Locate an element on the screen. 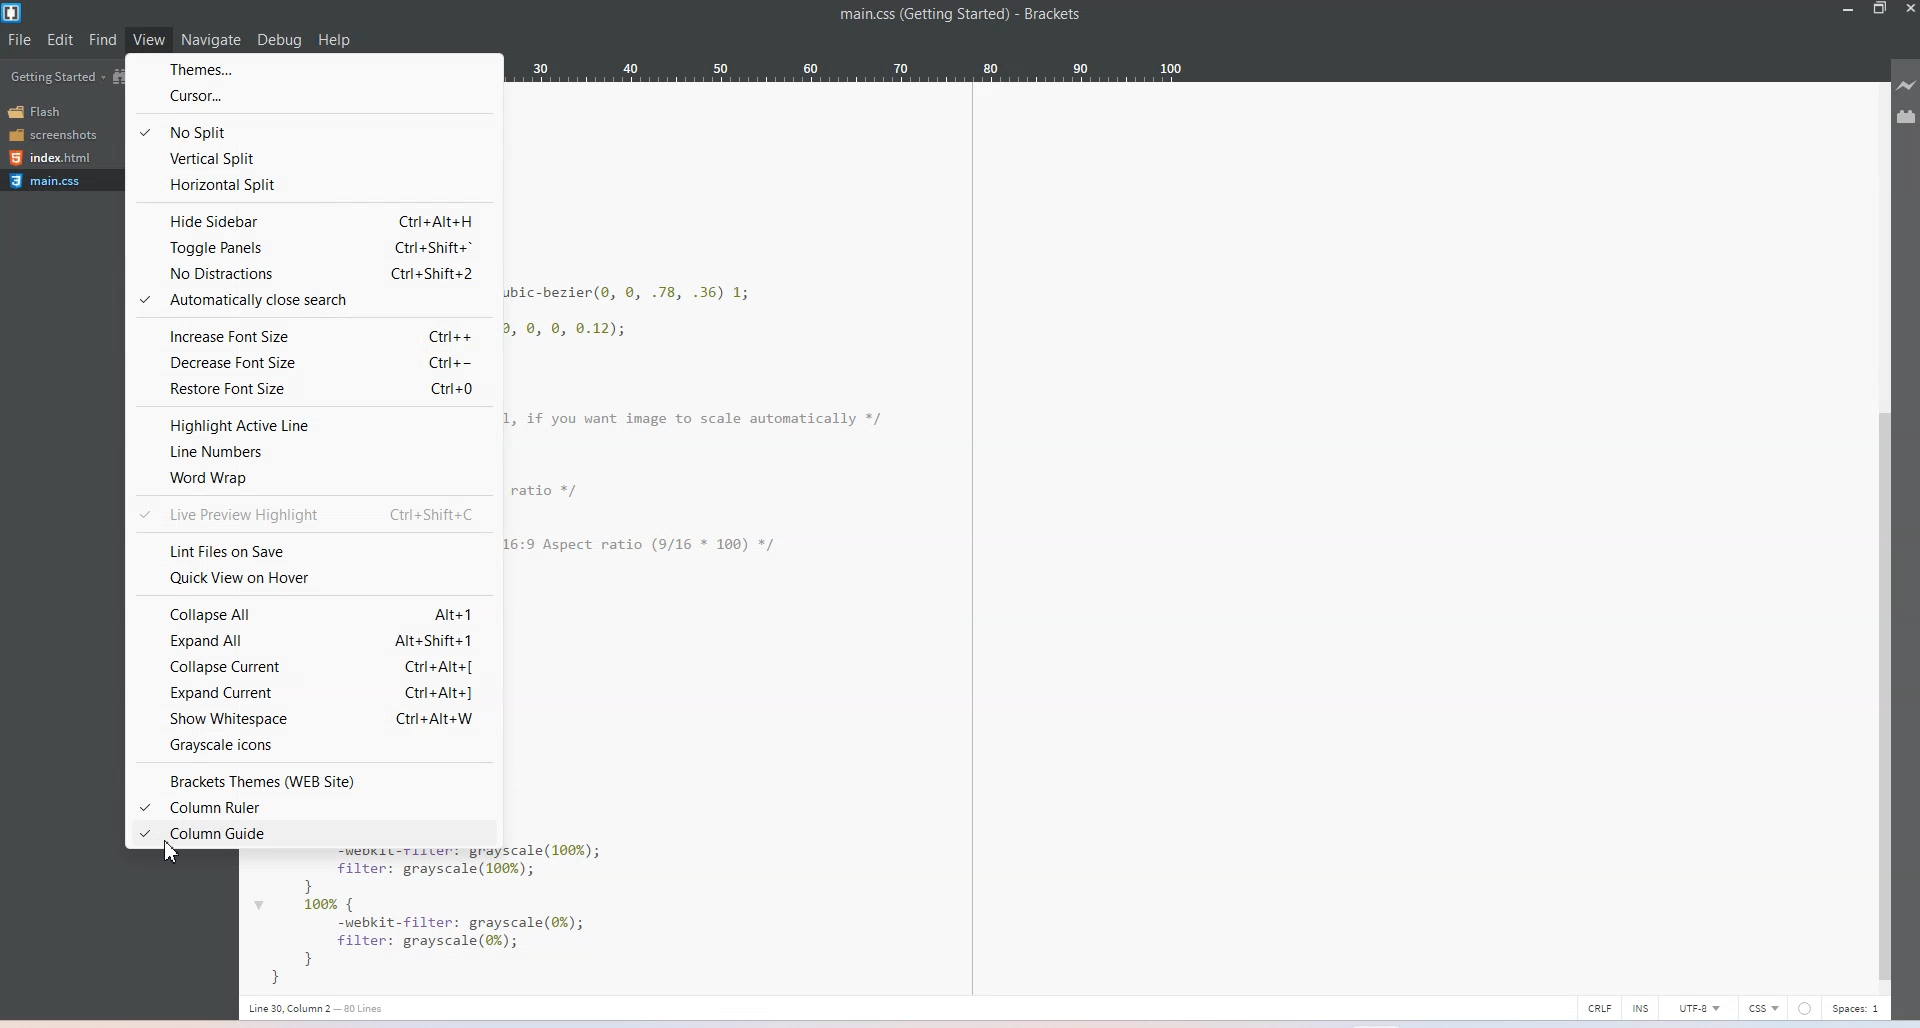 This screenshot has height=1028, width=1920. Collapse current is located at coordinates (314, 666).